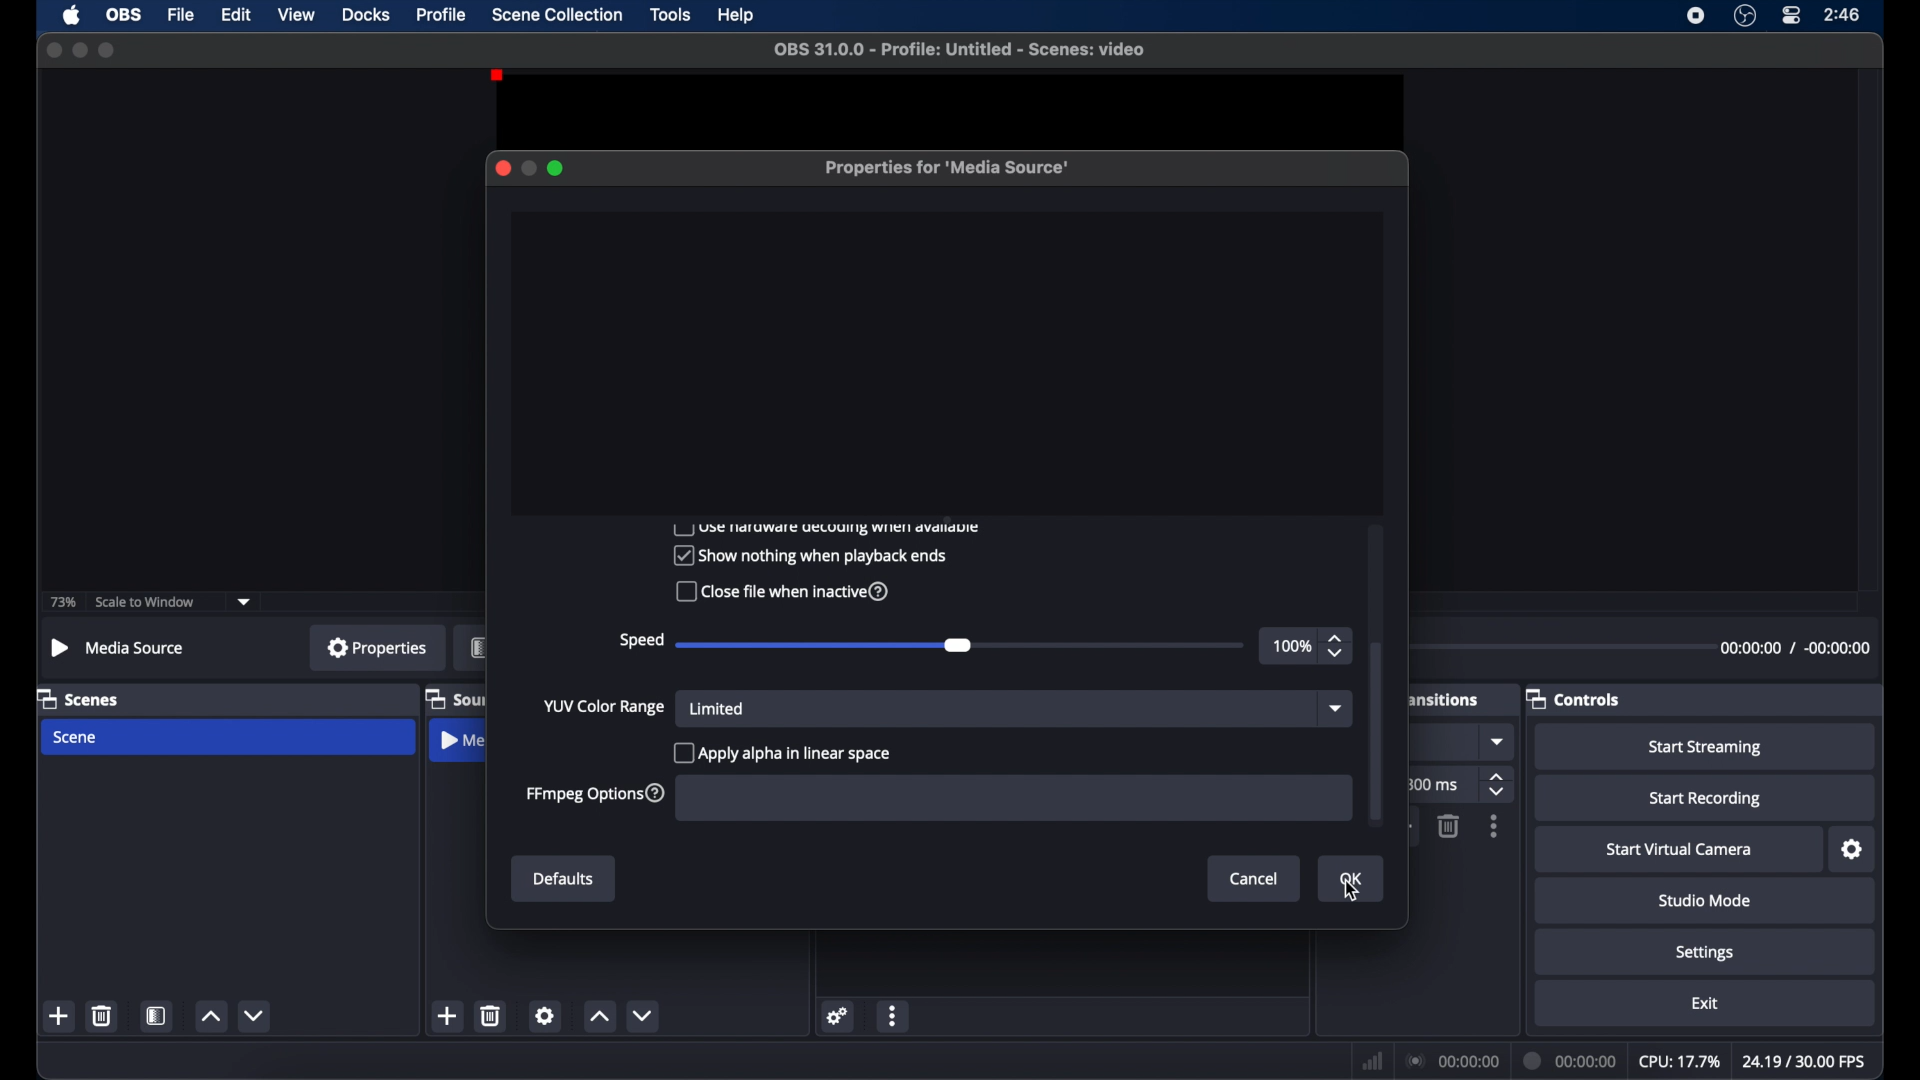 The height and width of the screenshot is (1080, 1920). I want to click on obs, so click(124, 15).